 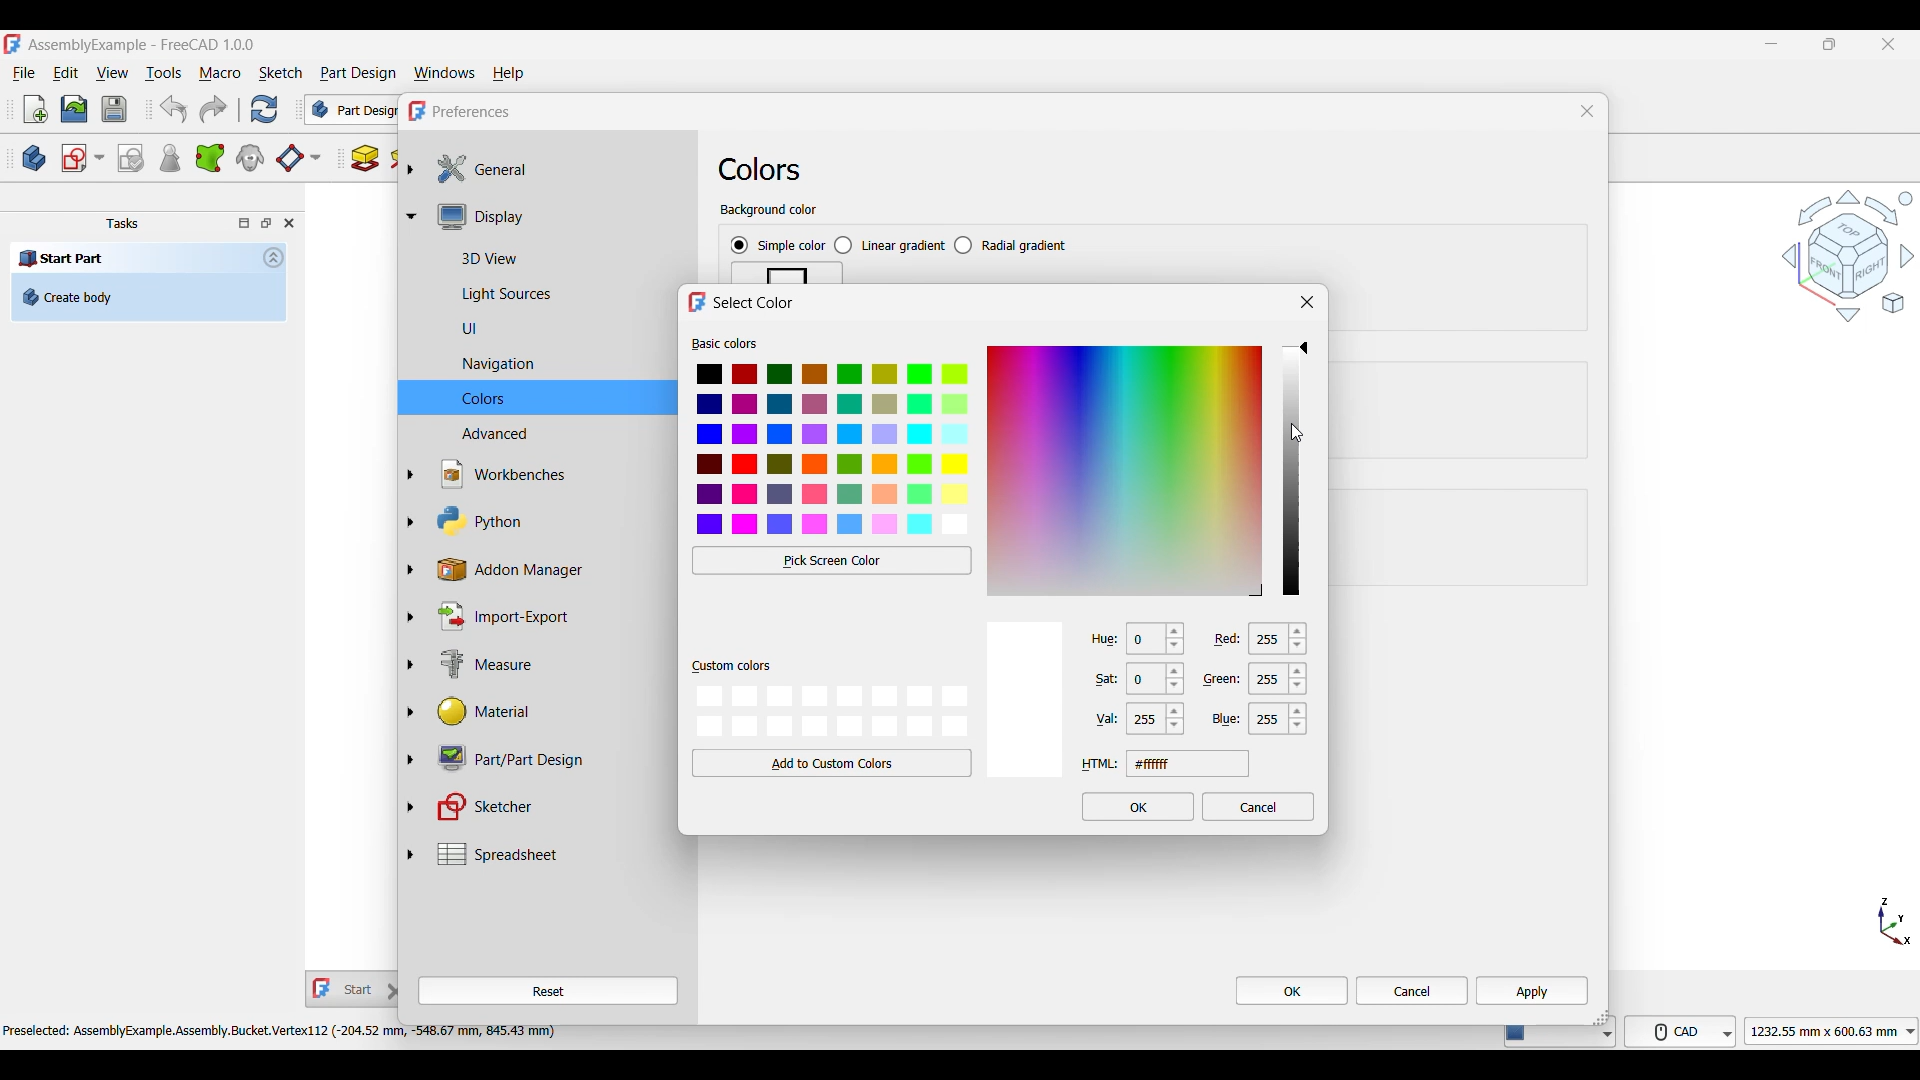 I want to click on Create a datum plane, so click(x=298, y=159).